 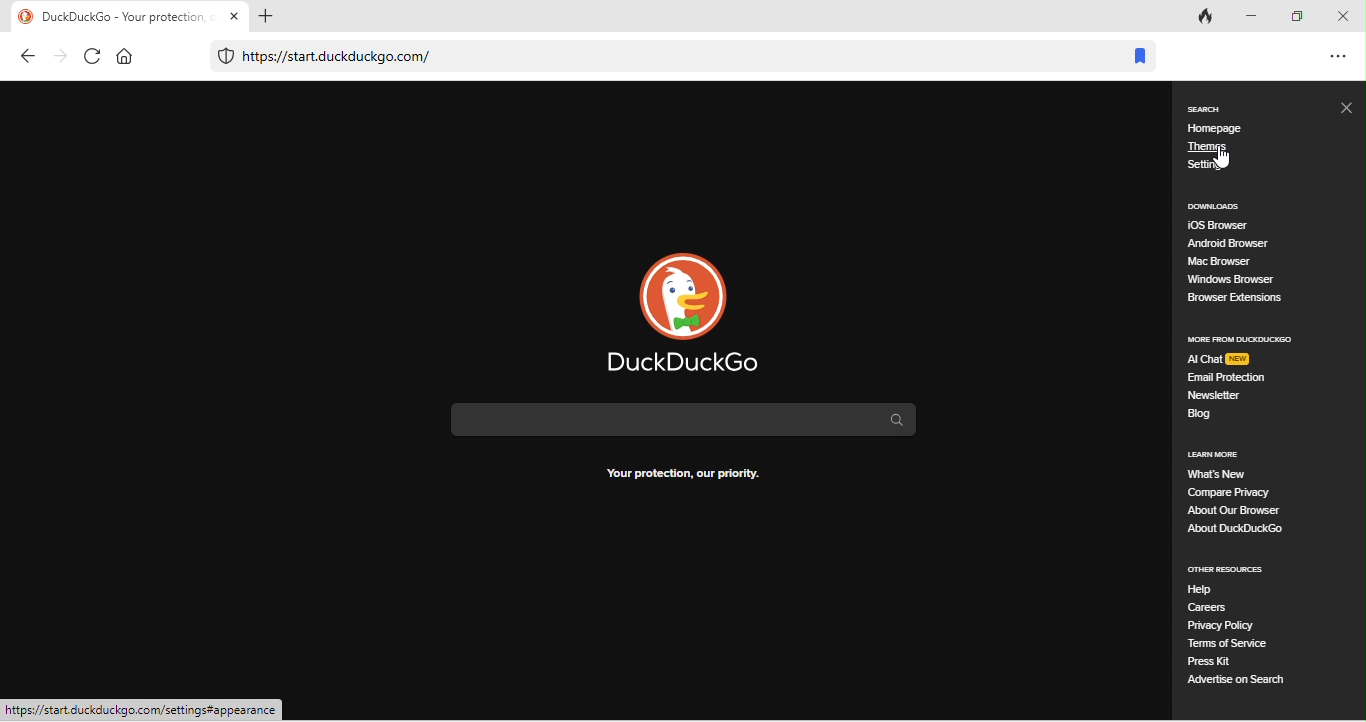 I want to click on bookmark, so click(x=1141, y=59).